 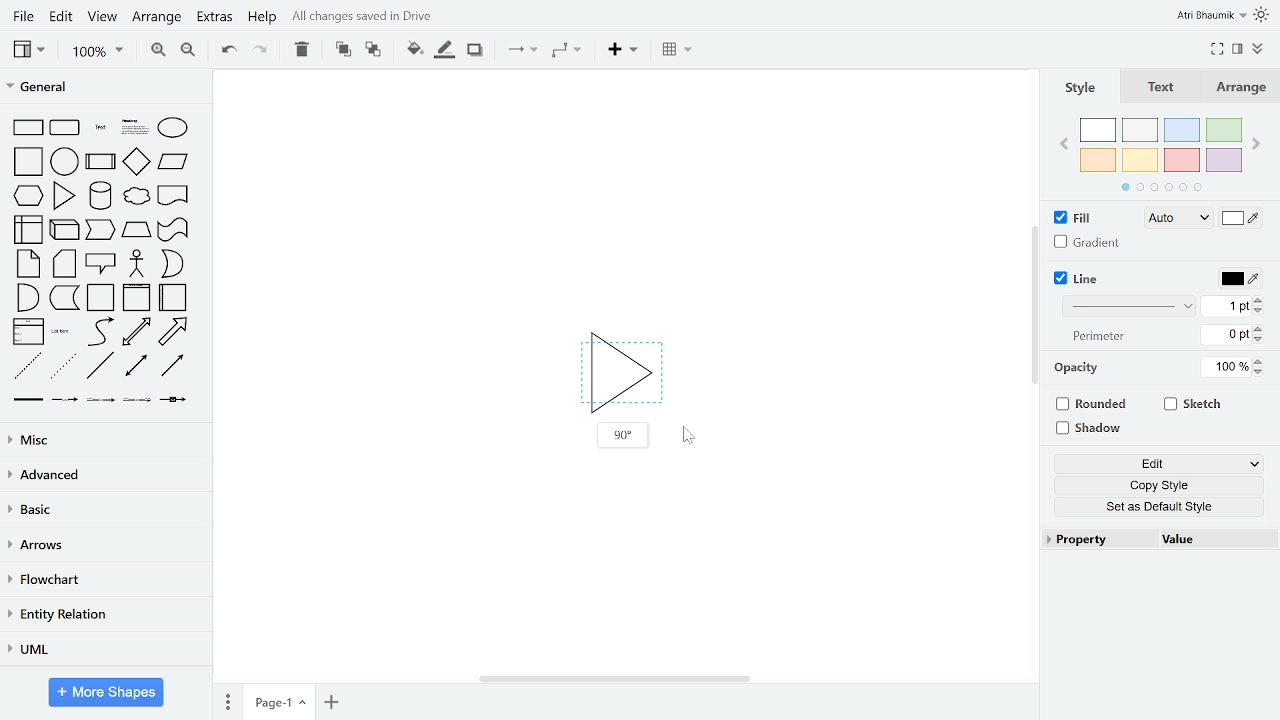 I want to click on Traiangle shape , so click(x=620, y=368).